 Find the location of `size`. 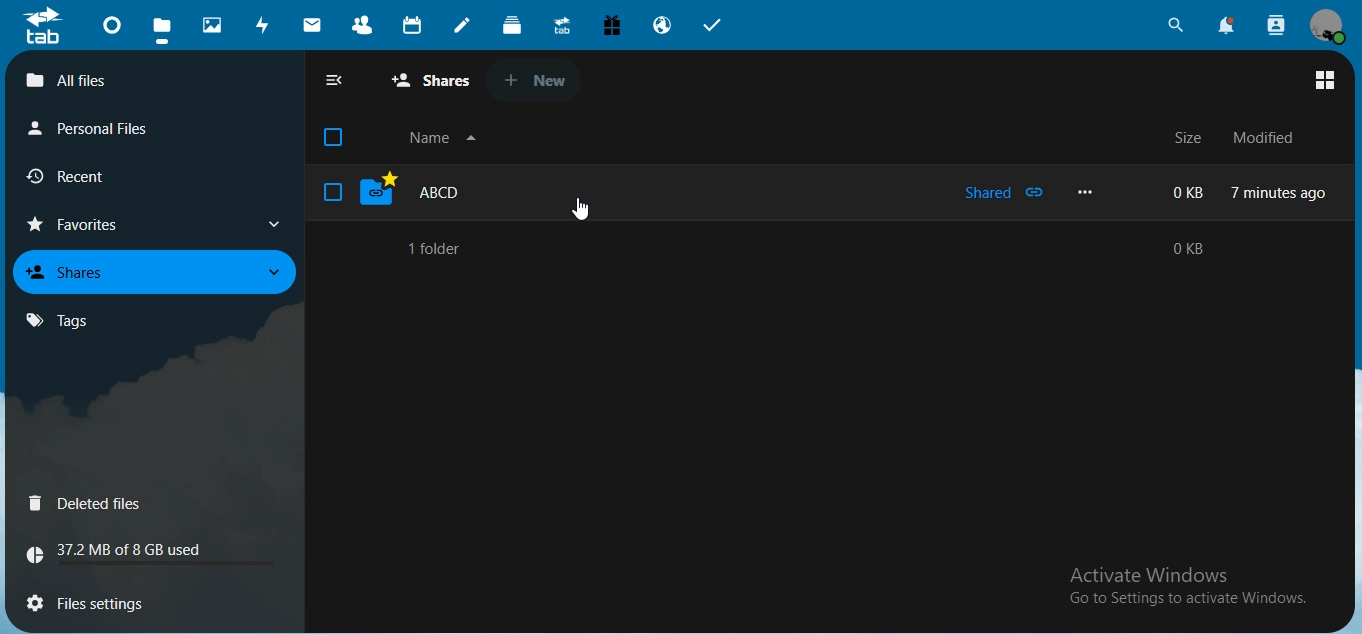

size is located at coordinates (1185, 140).